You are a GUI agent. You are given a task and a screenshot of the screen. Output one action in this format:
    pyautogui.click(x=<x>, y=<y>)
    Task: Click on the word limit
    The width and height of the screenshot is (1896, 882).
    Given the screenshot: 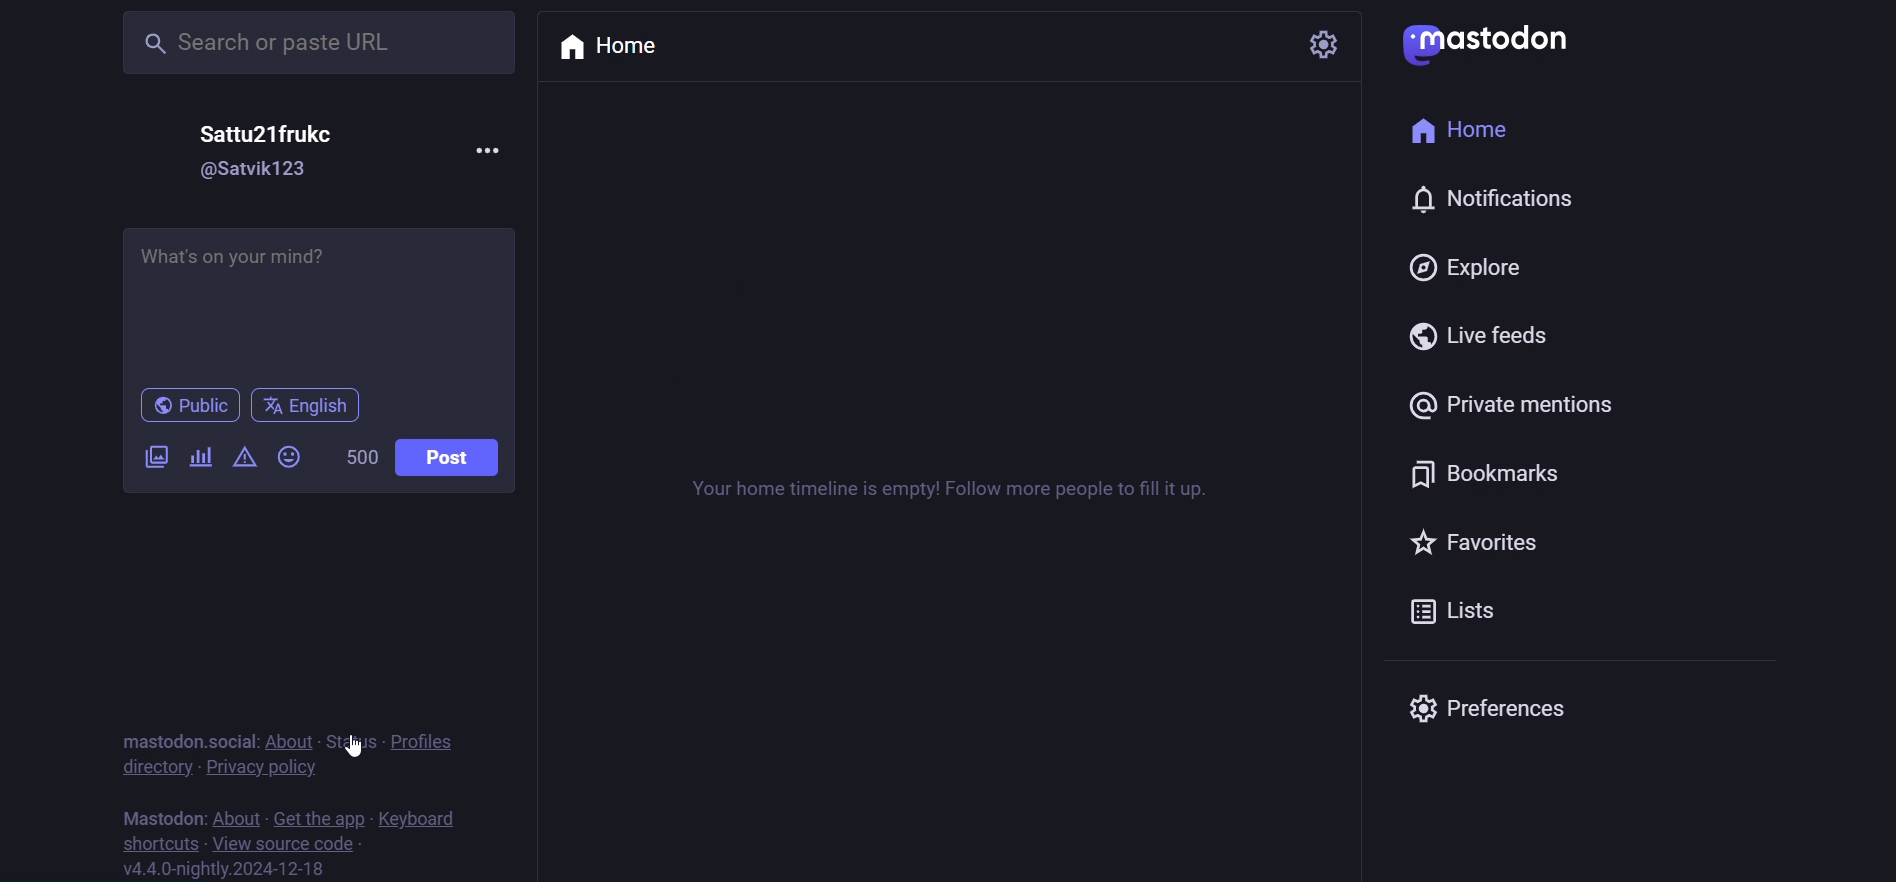 What is the action you would take?
    pyautogui.click(x=358, y=455)
    